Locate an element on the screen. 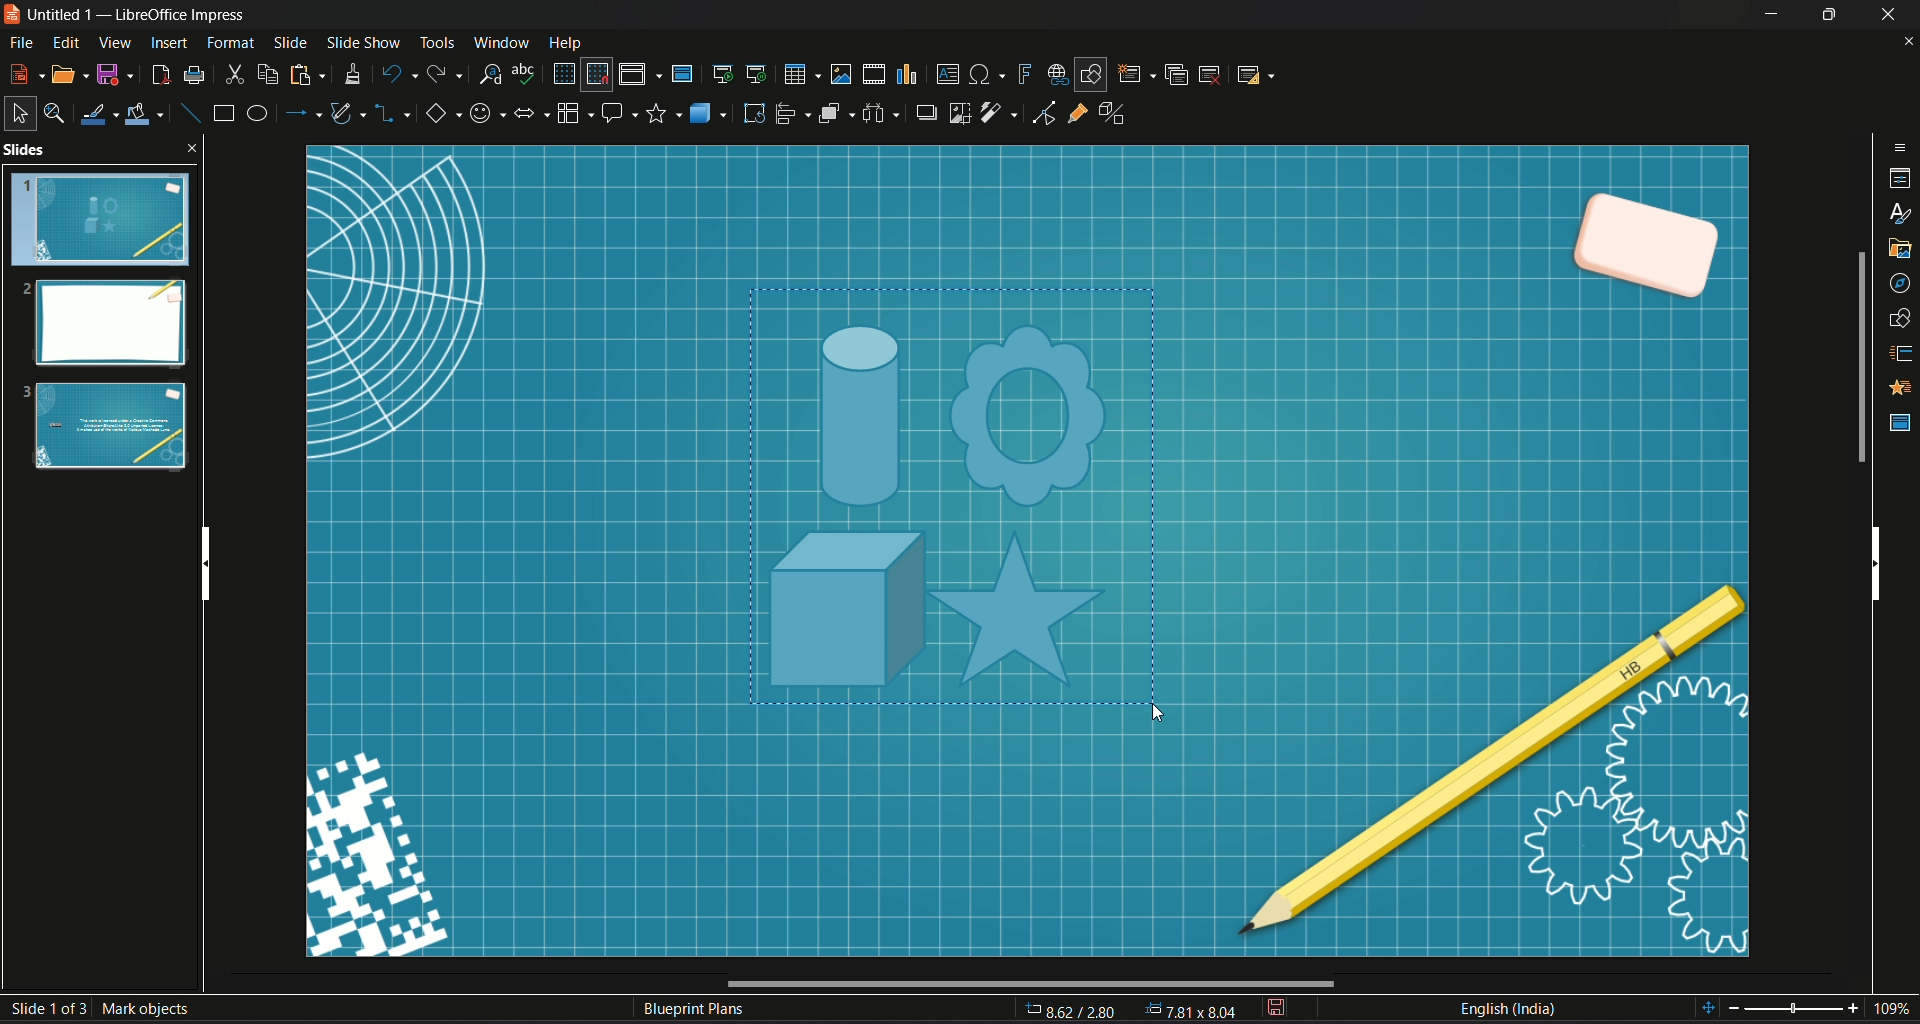 The width and height of the screenshot is (1920, 1024). Minimize/Maximize is located at coordinates (1827, 14).